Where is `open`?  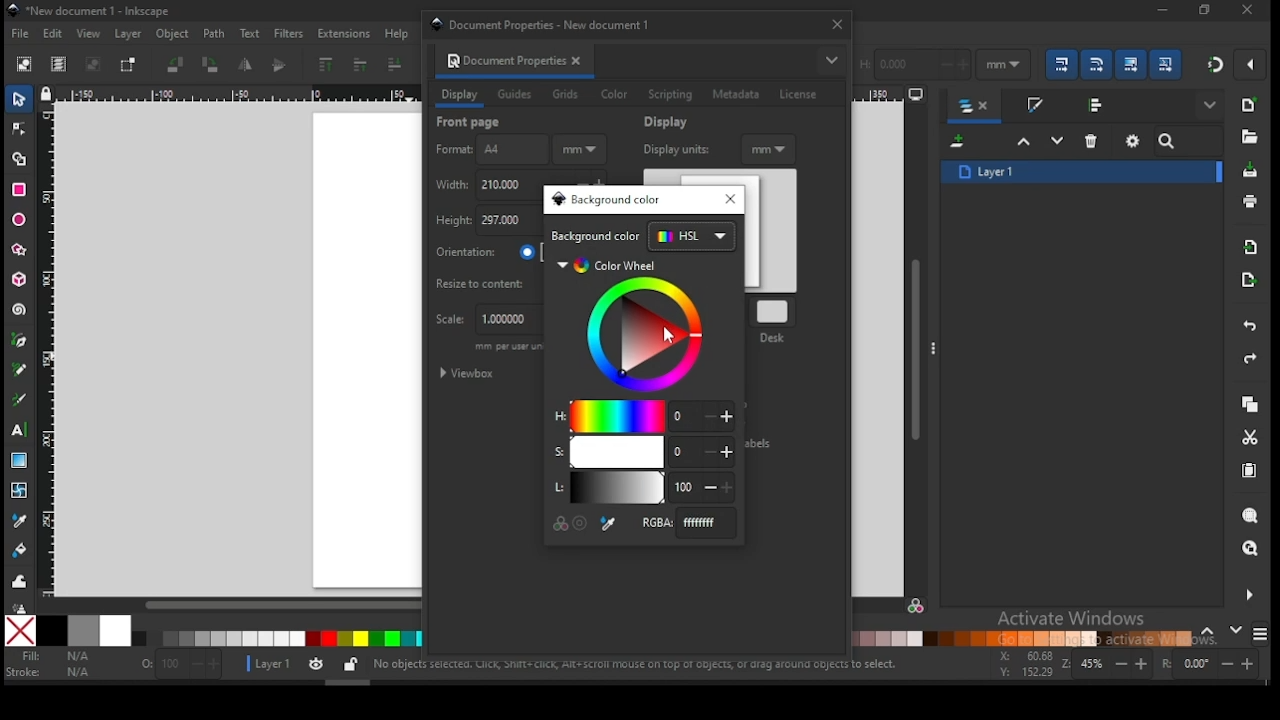
open is located at coordinates (1248, 137).